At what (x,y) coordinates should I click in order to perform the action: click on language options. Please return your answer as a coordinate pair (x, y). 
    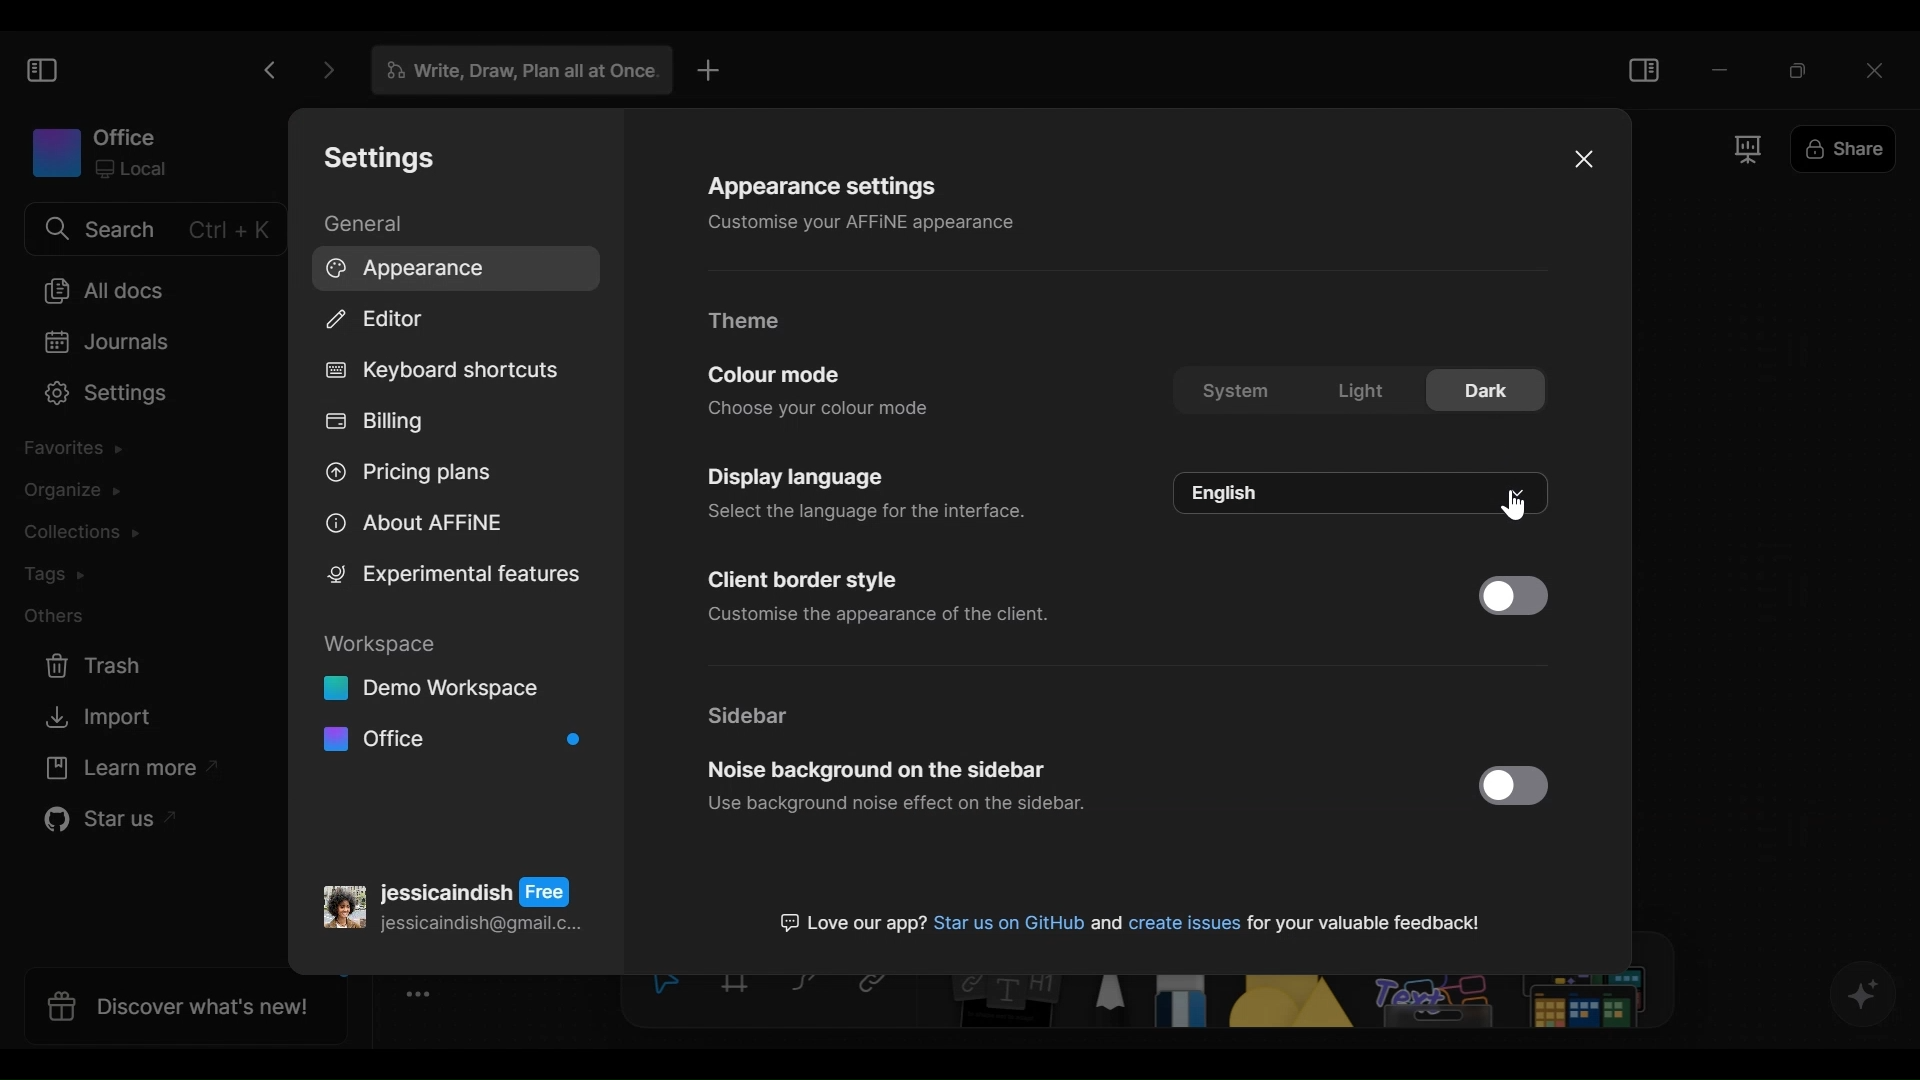
    Looking at the image, I should click on (1363, 493).